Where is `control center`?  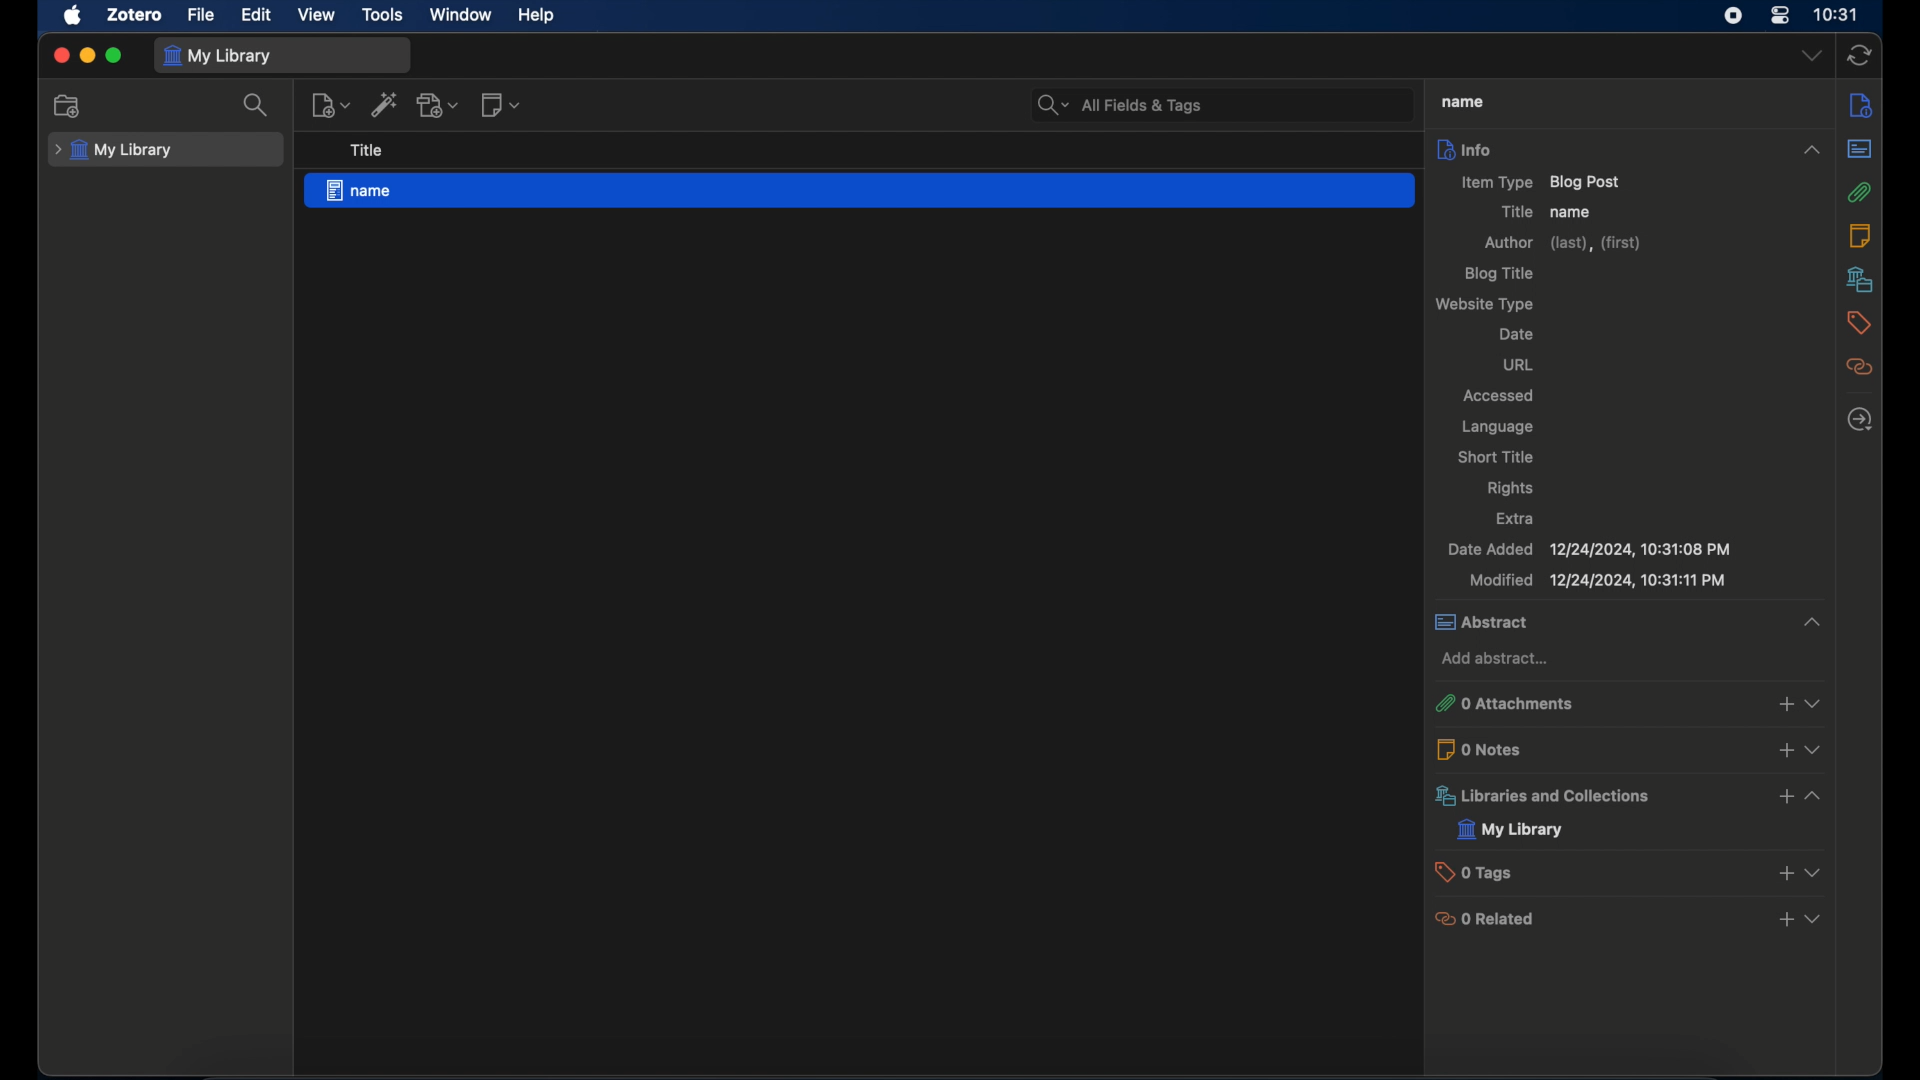 control center is located at coordinates (1781, 15).